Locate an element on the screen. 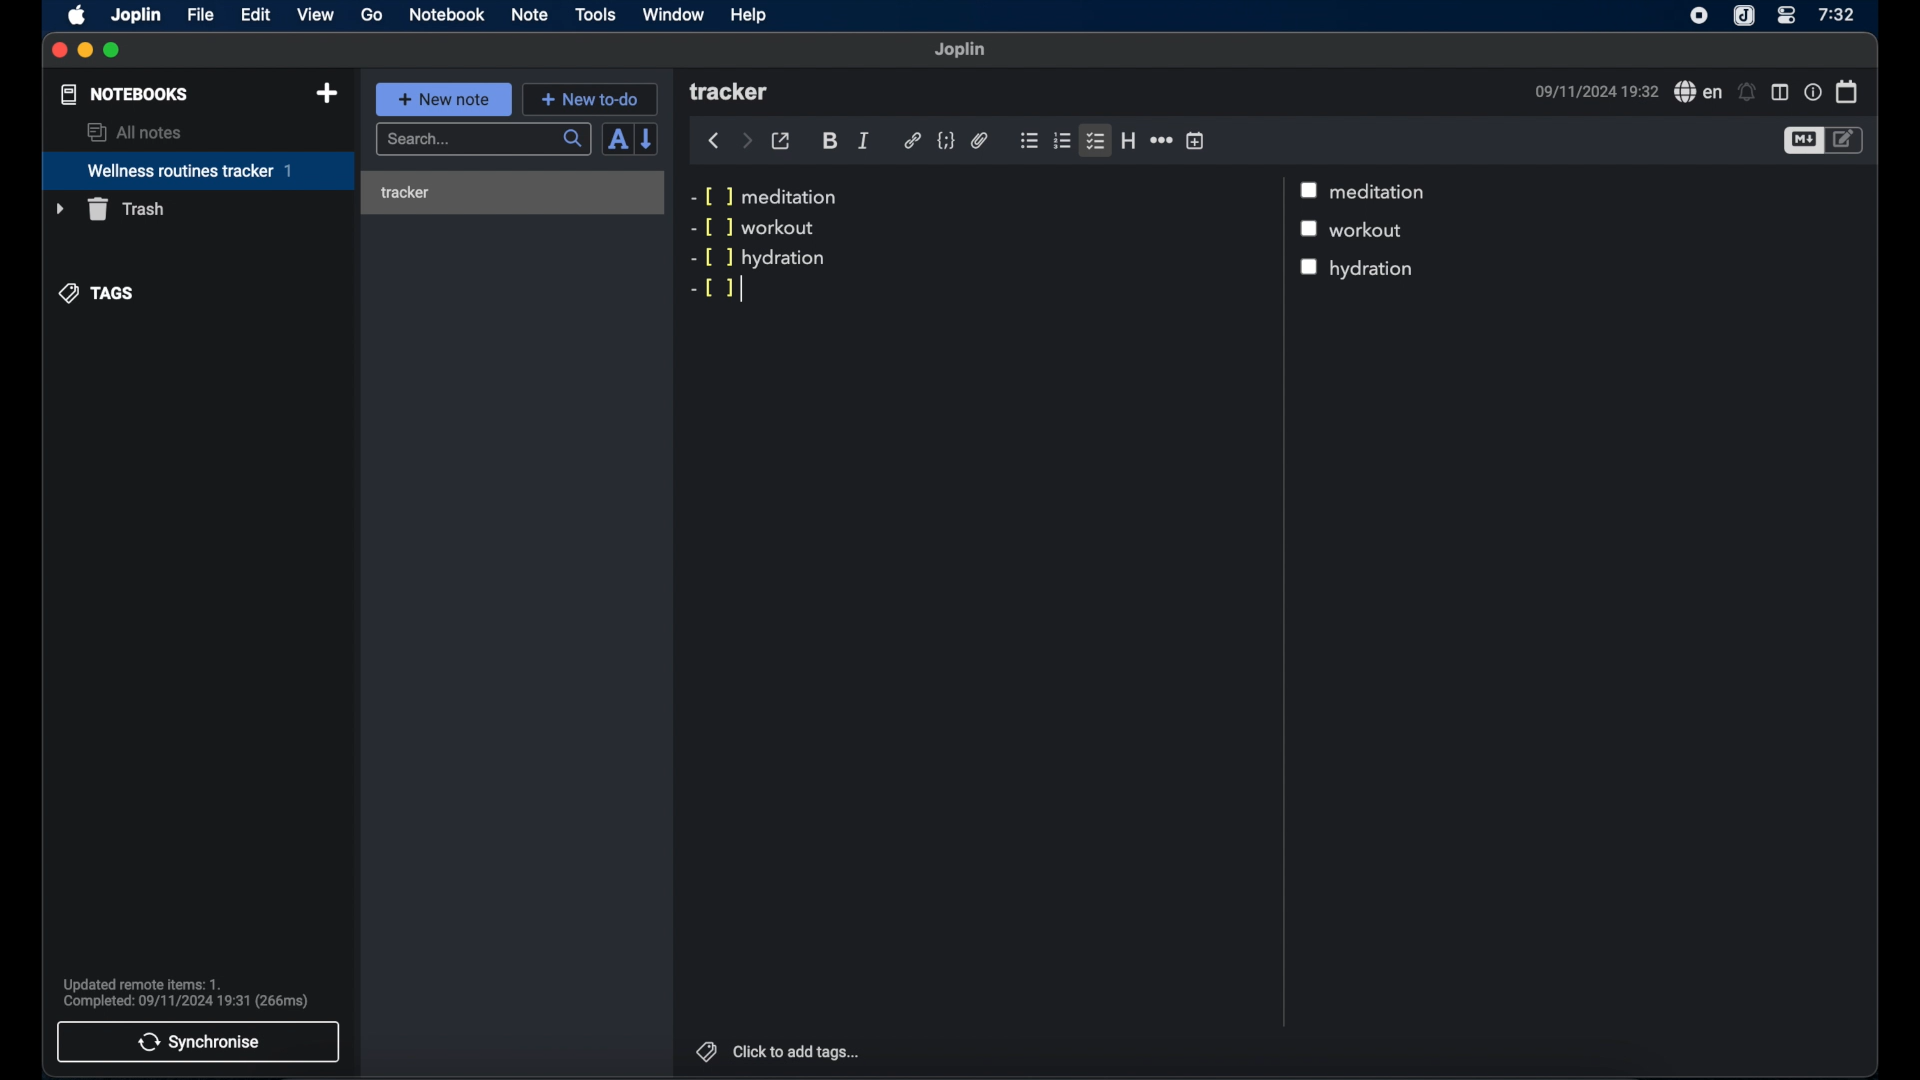  click to add tags is located at coordinates (798, 1051).